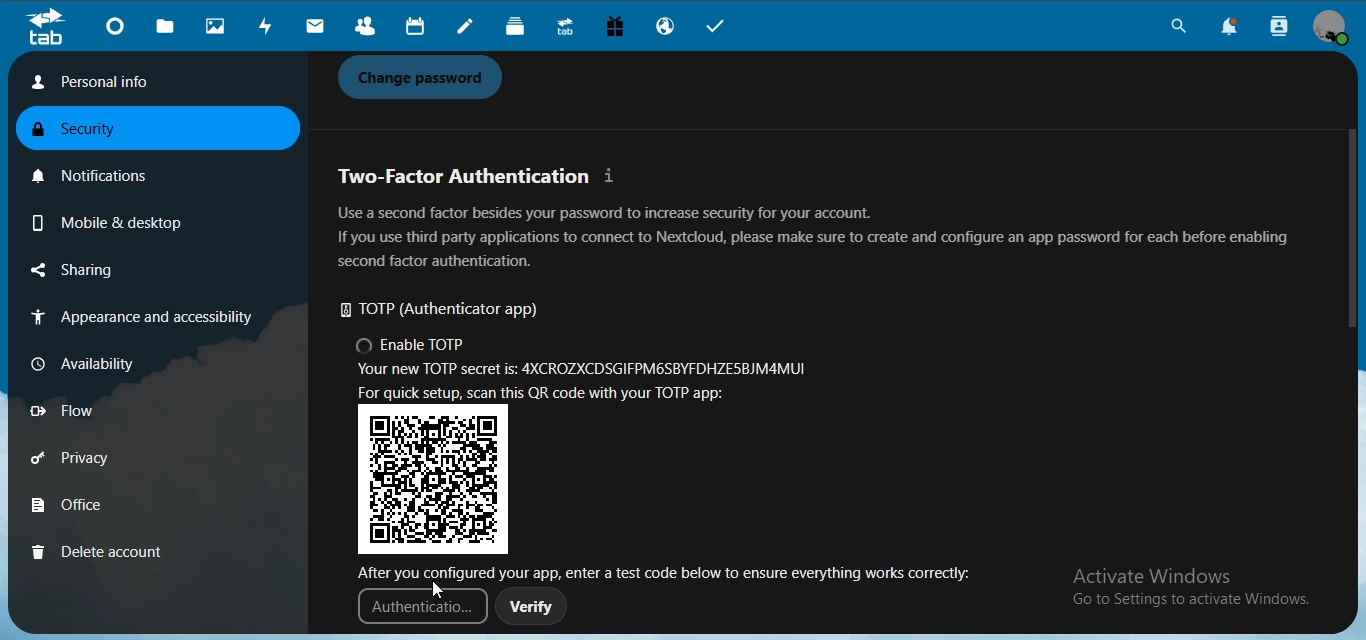 The width and height of the screenshot is (1366, 640). What do you see at coordinates (104, 219) in the screenshot?
I see `mobile & desktop` at bounding box center [104, 219].